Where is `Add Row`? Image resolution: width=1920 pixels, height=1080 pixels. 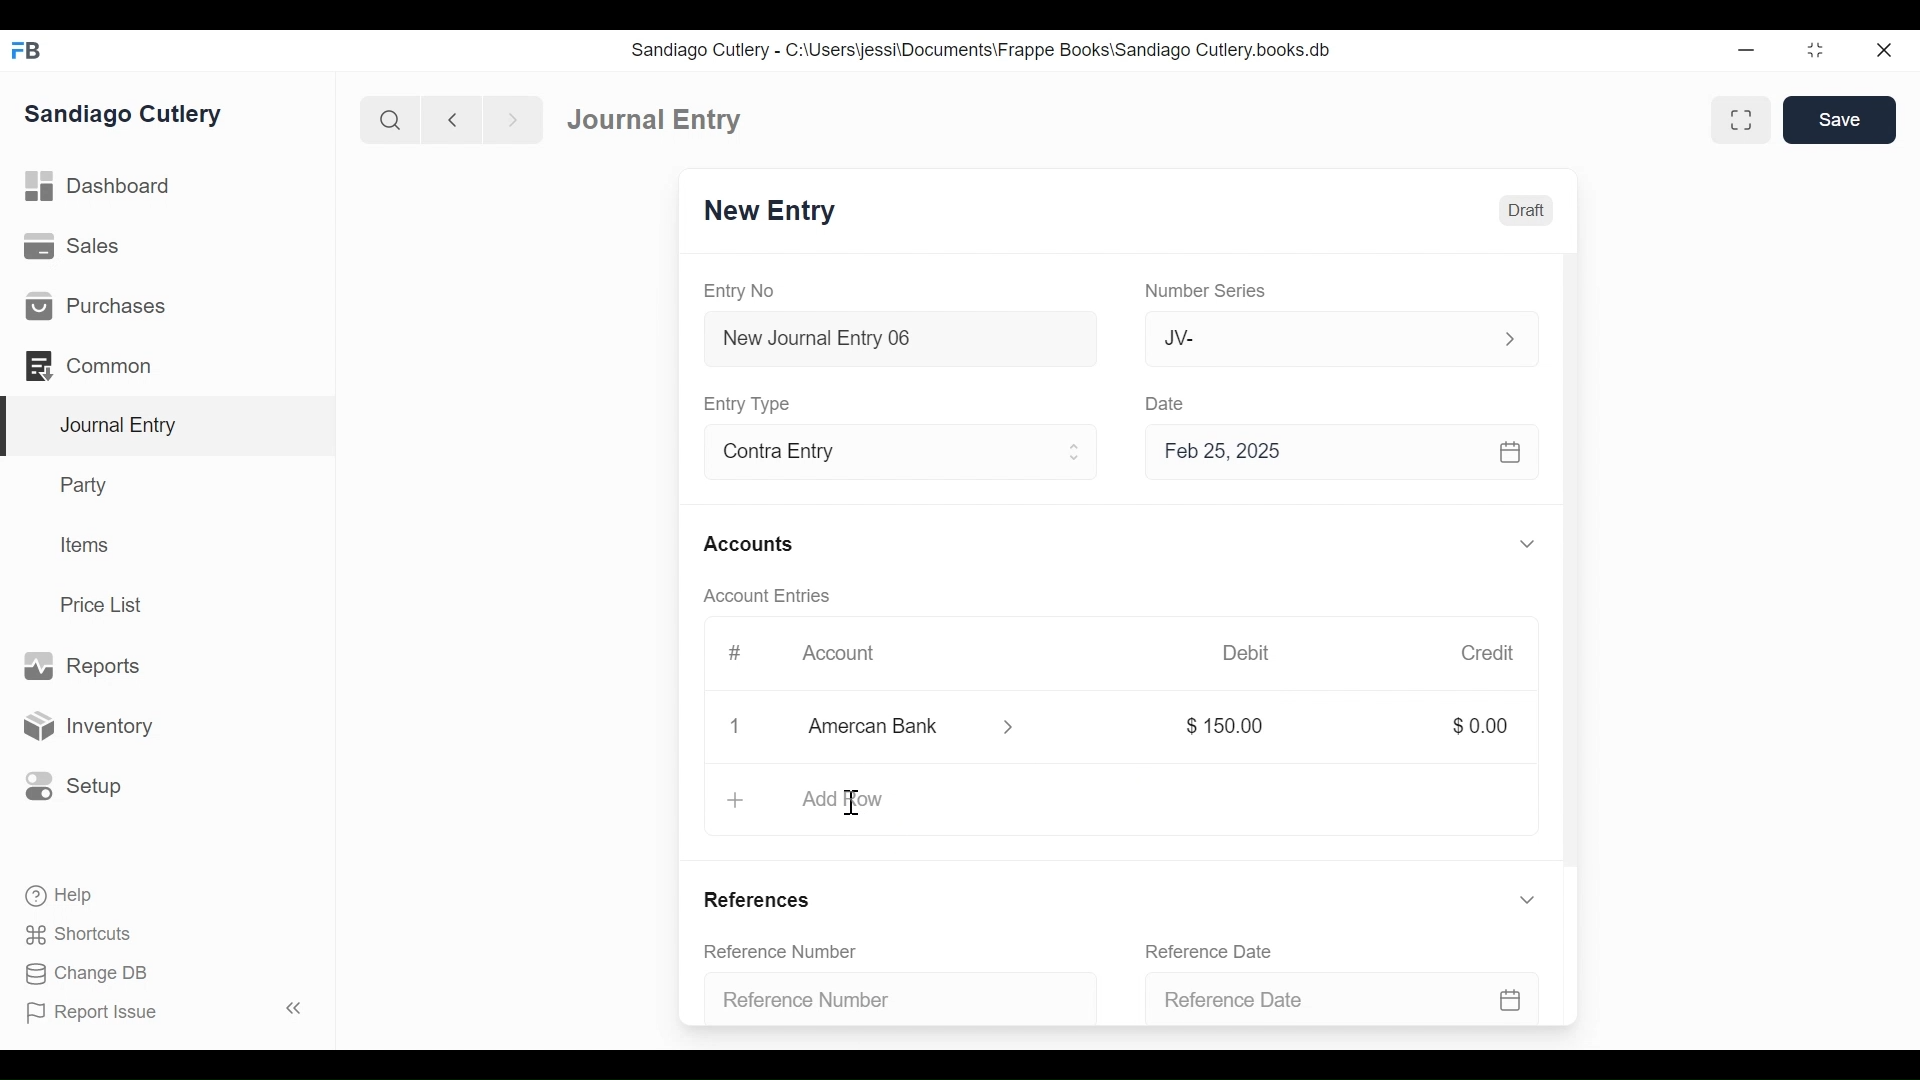 Add Row is located at coordinates (843, 798).